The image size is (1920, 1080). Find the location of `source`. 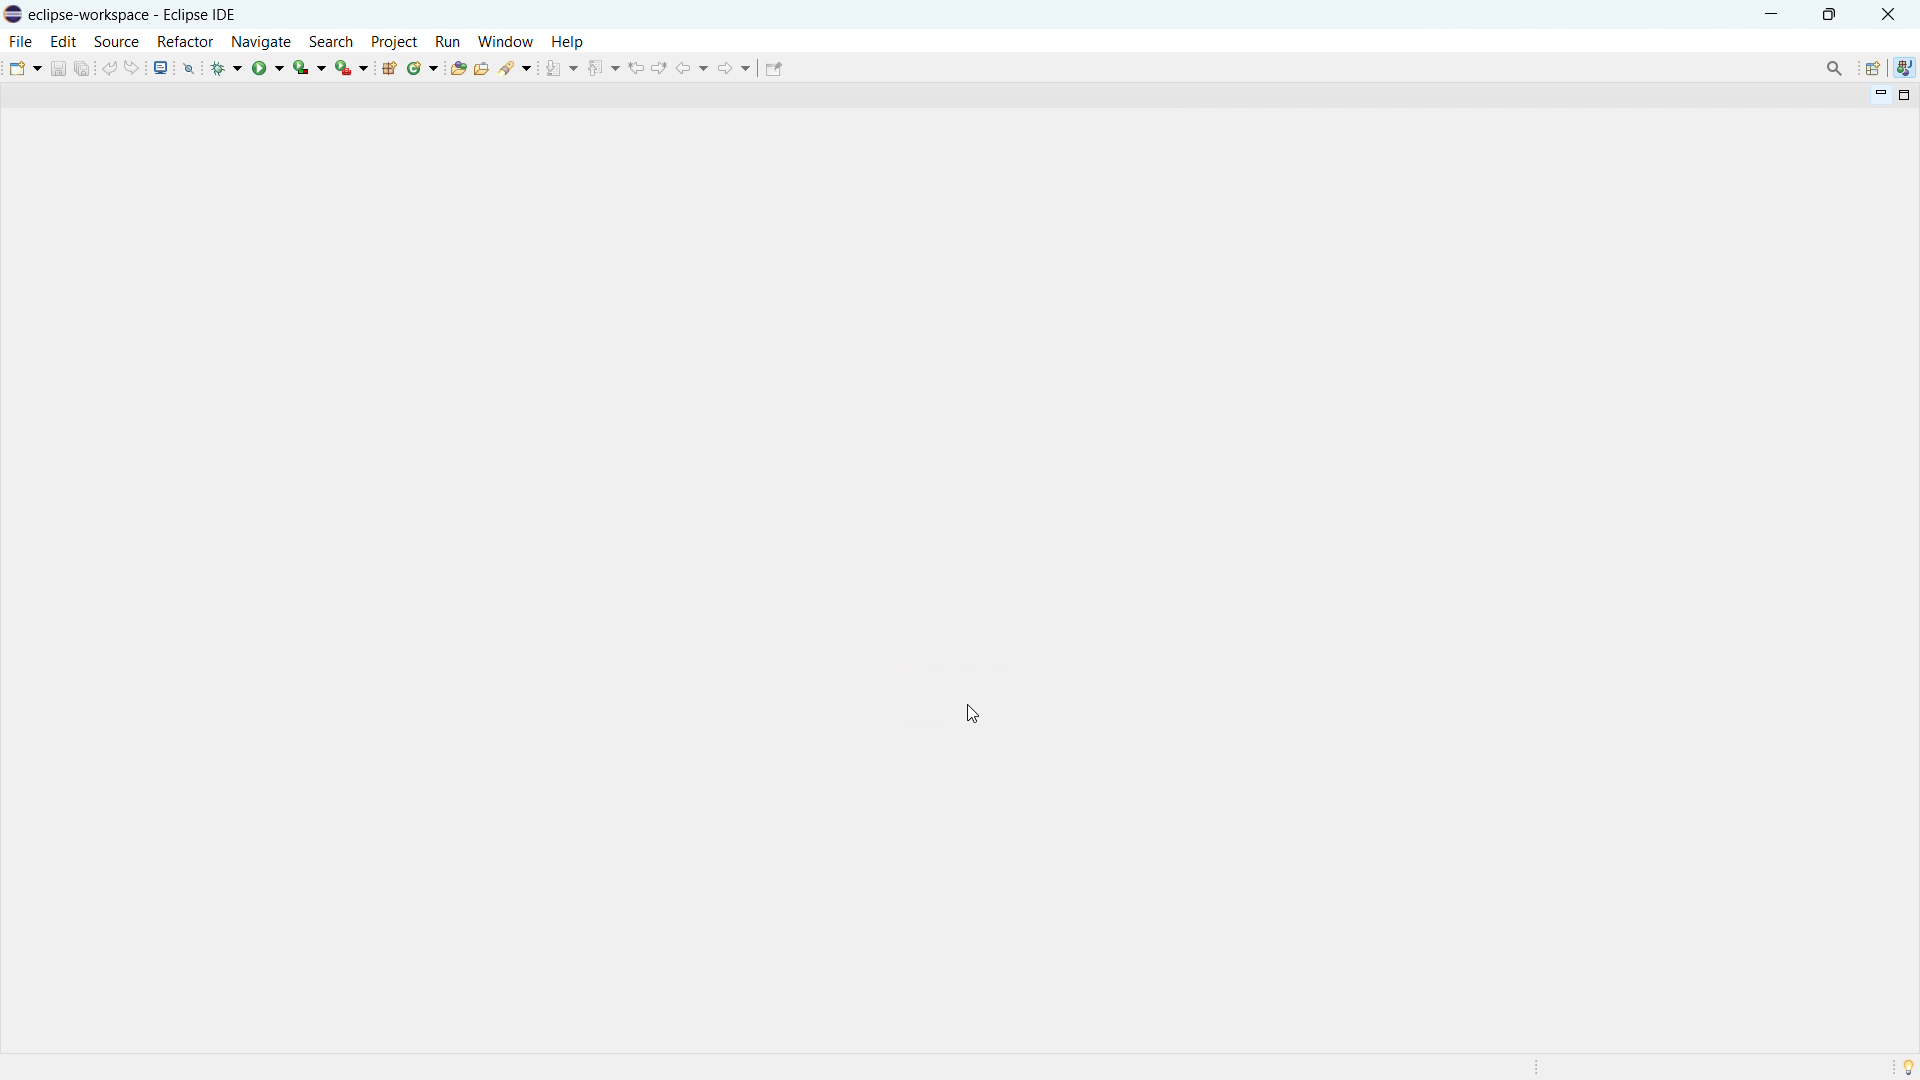

source is located at coordinates (116, 42).